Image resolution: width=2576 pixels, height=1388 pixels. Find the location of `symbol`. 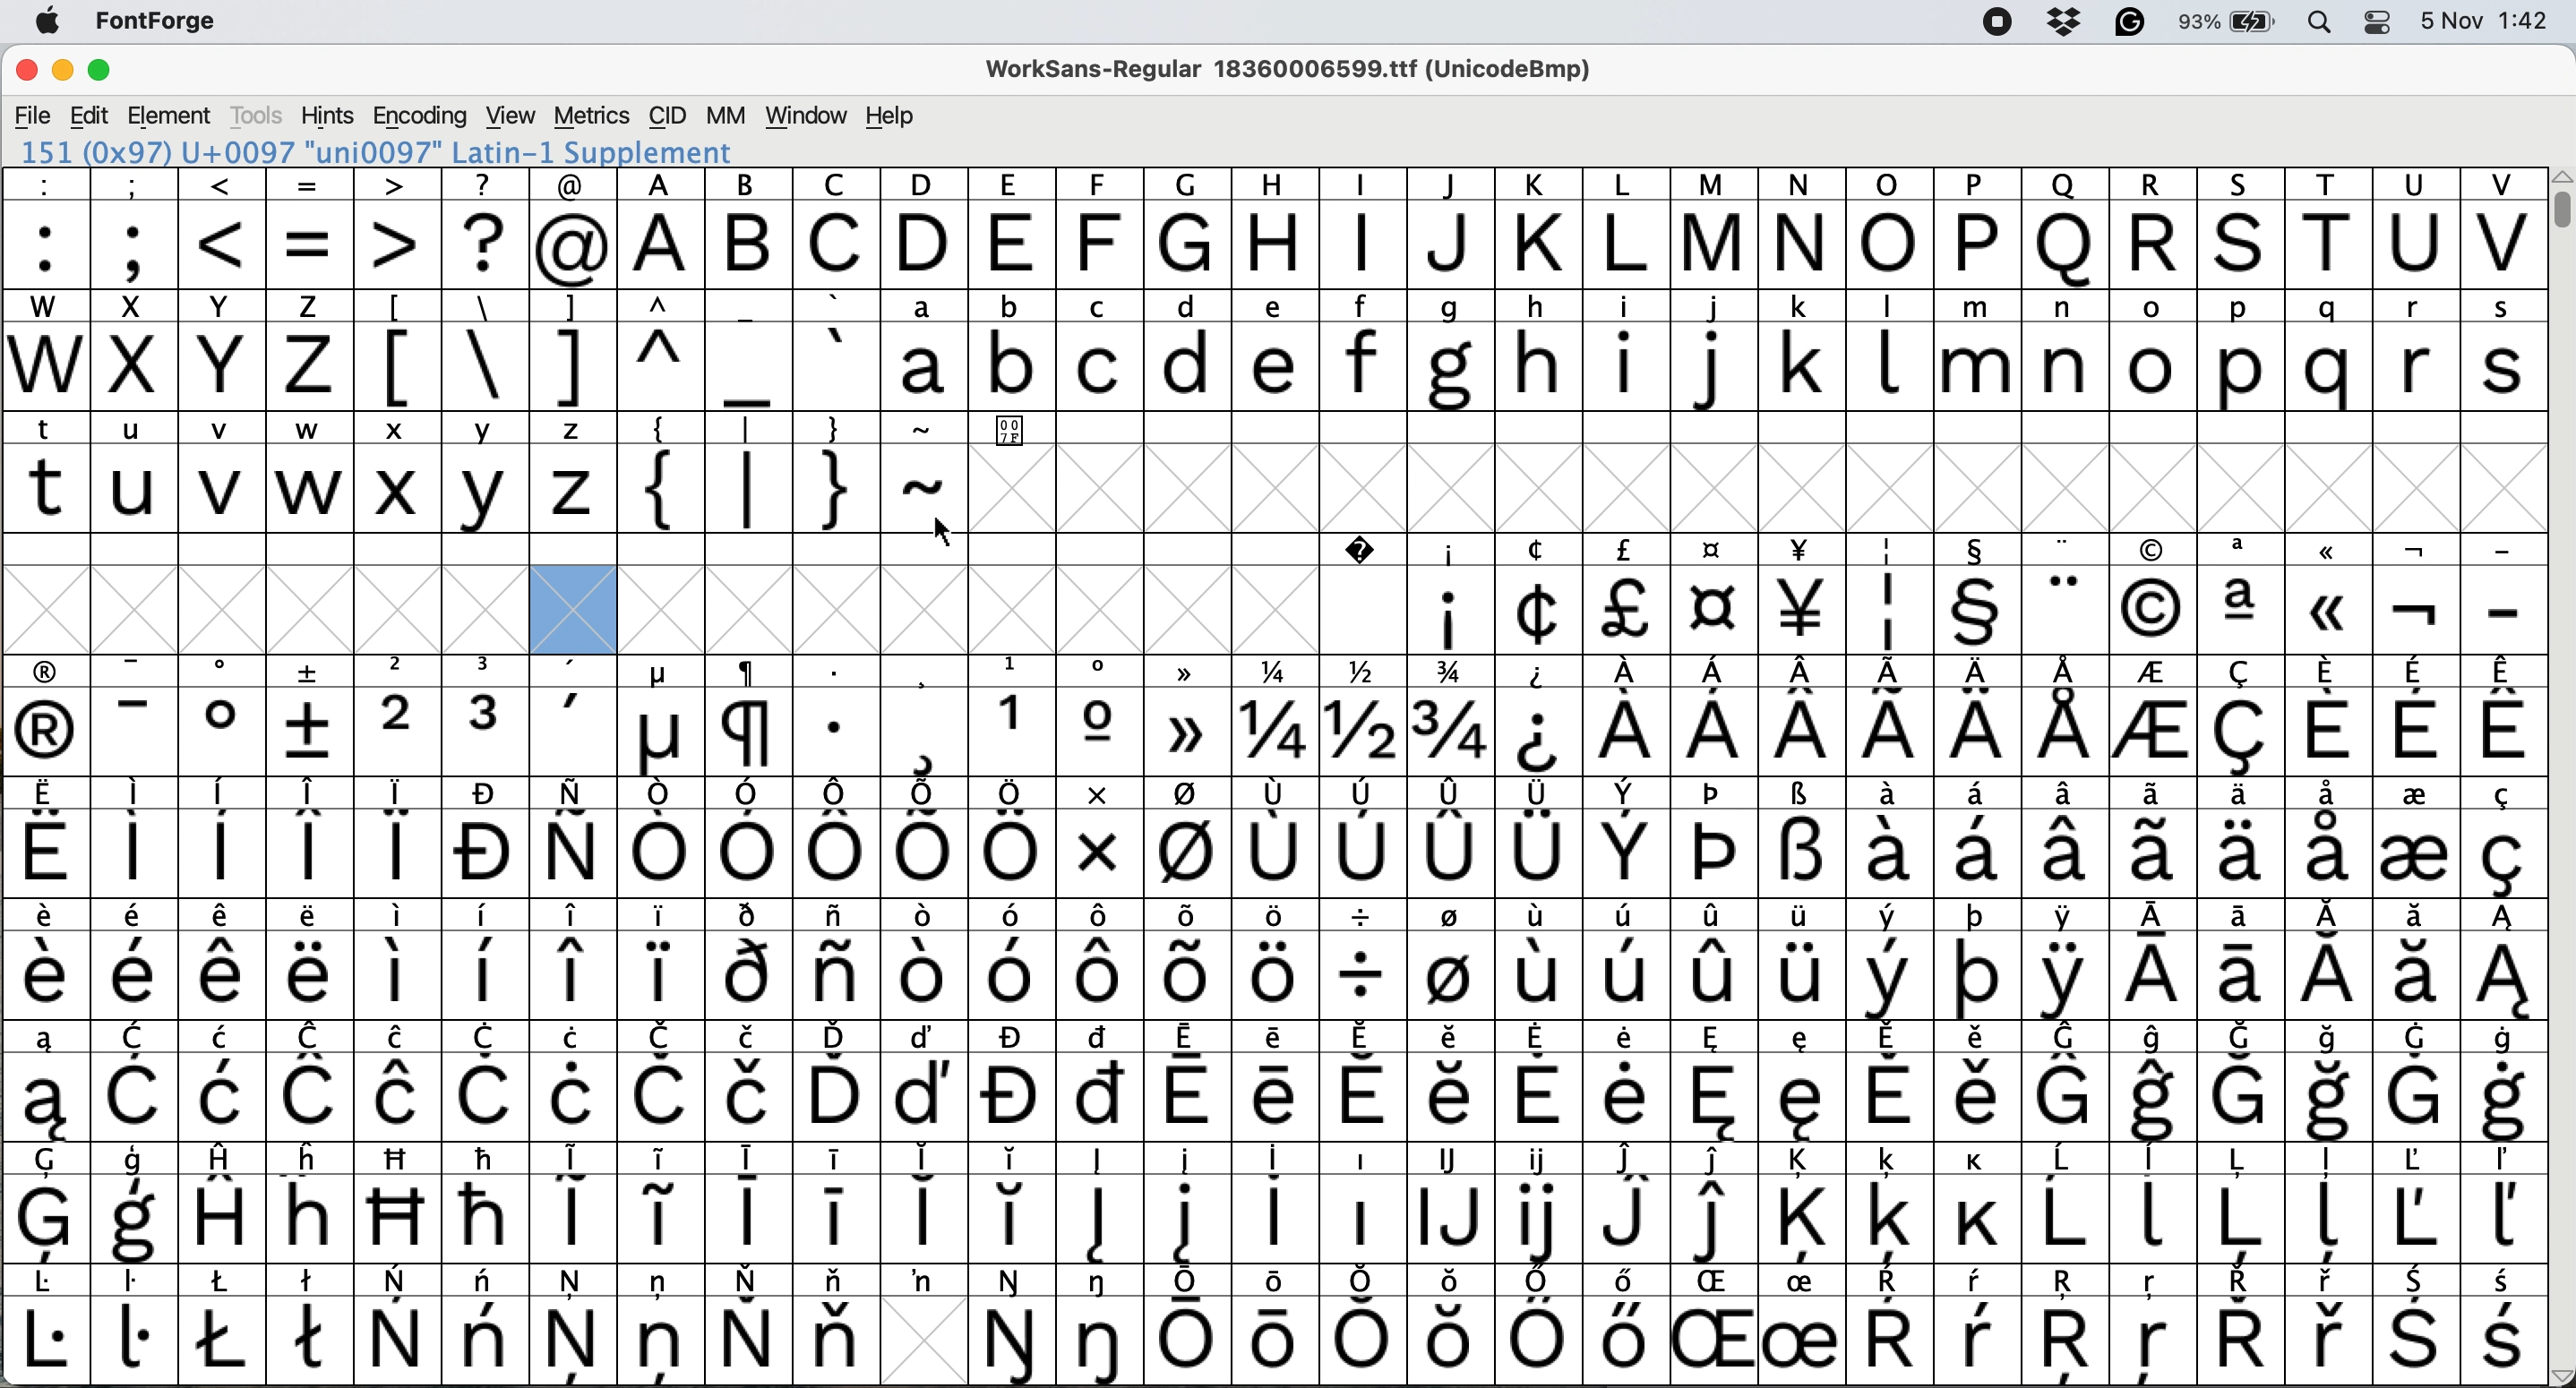

symbol is located at coordinates (1627, 960).